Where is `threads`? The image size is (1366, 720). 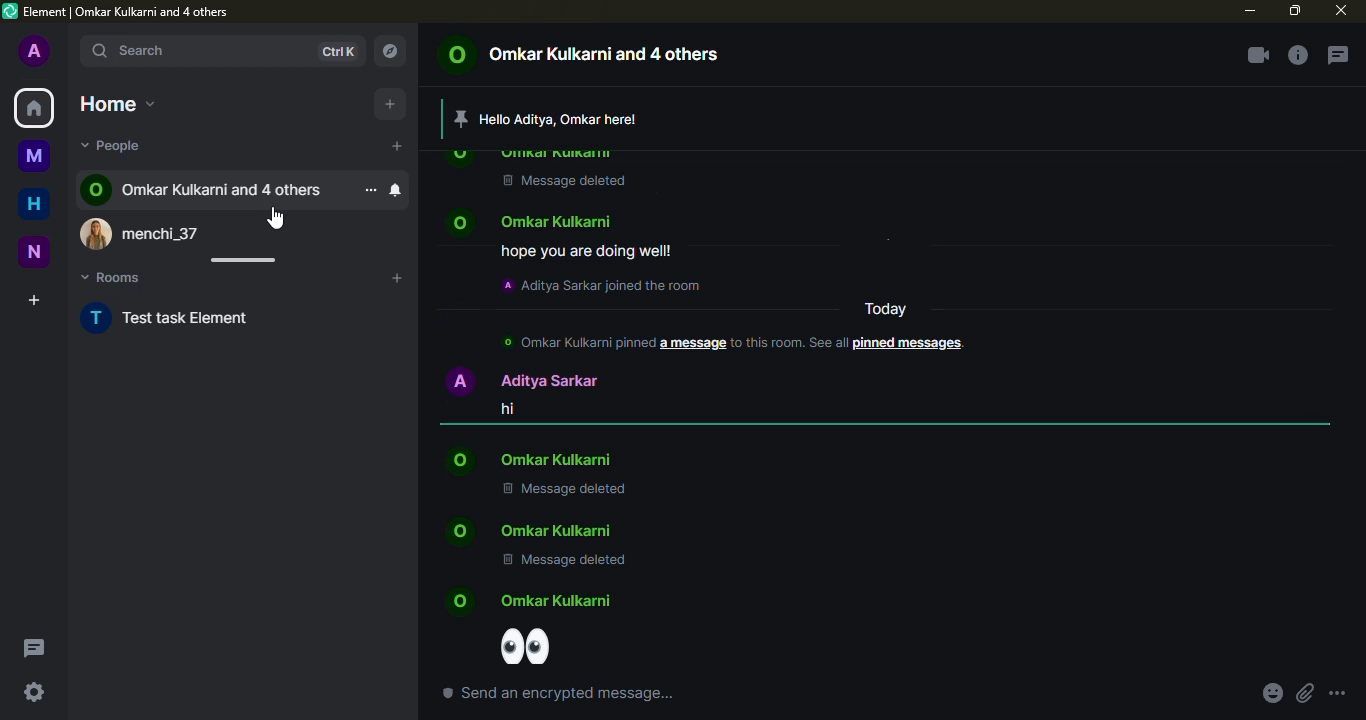 threads is located at coordinates (37, 649).